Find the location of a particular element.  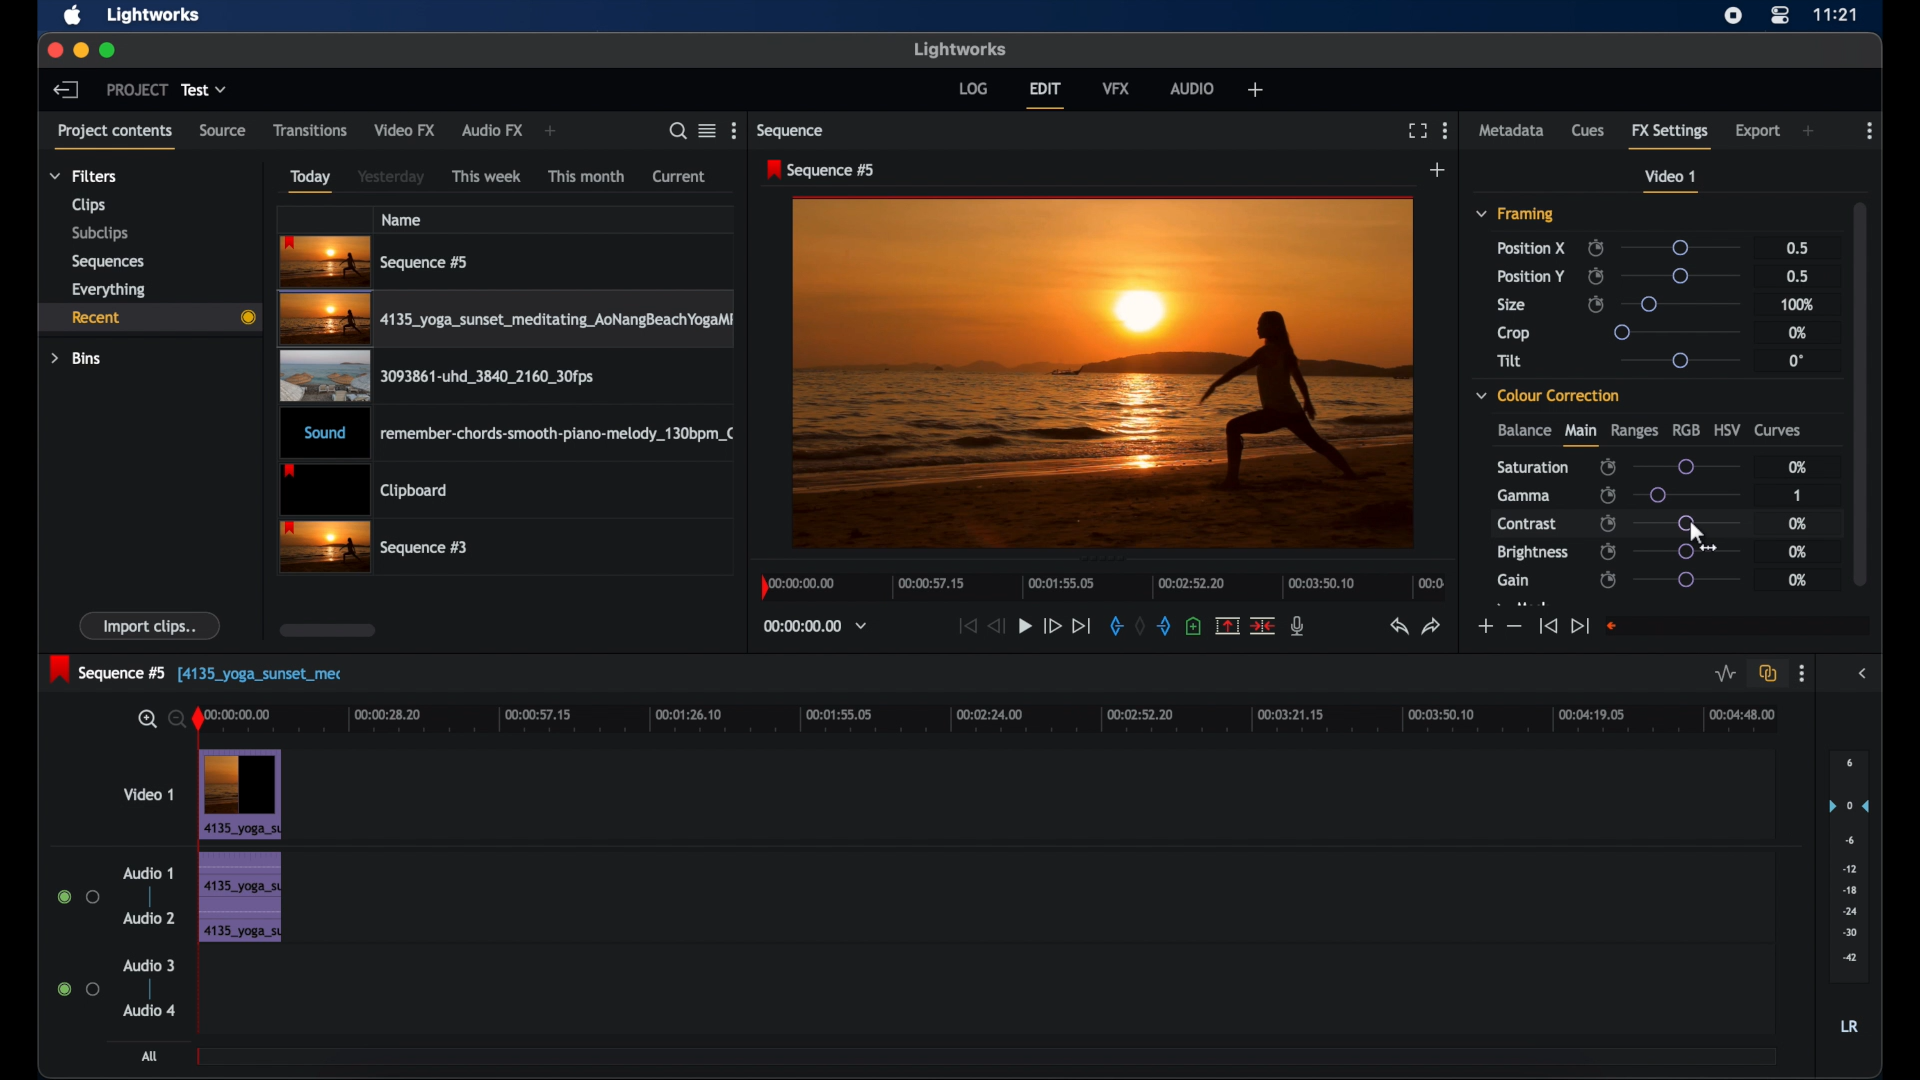

increment is located at coordinates (1484, 627).